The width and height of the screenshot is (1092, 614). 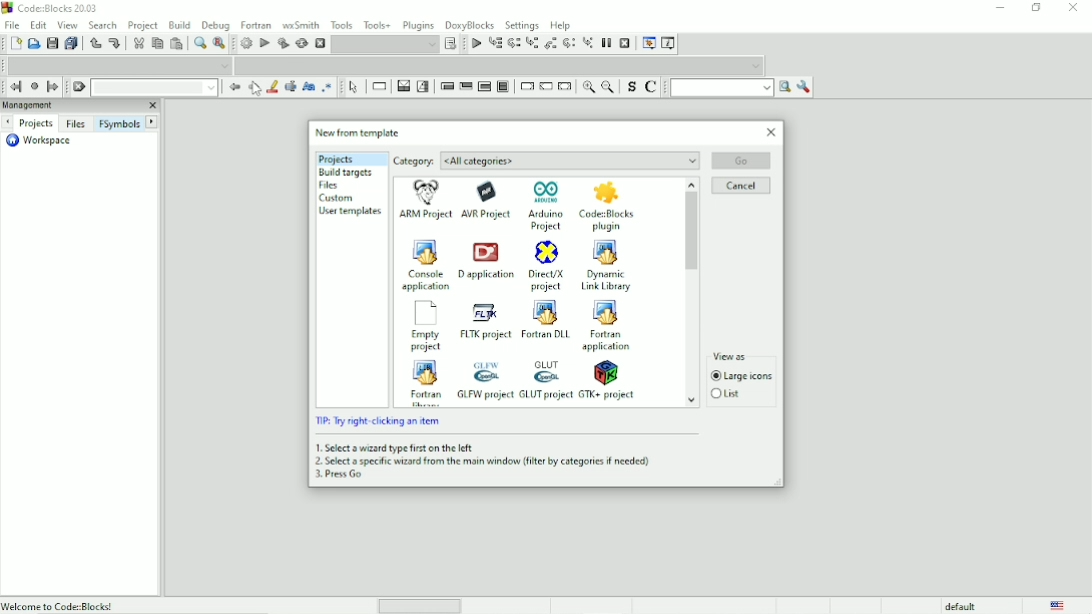 What do you see at coordinates (79, 87) in the screenshot?
I see `Abort` at bounding box center [79, 87].